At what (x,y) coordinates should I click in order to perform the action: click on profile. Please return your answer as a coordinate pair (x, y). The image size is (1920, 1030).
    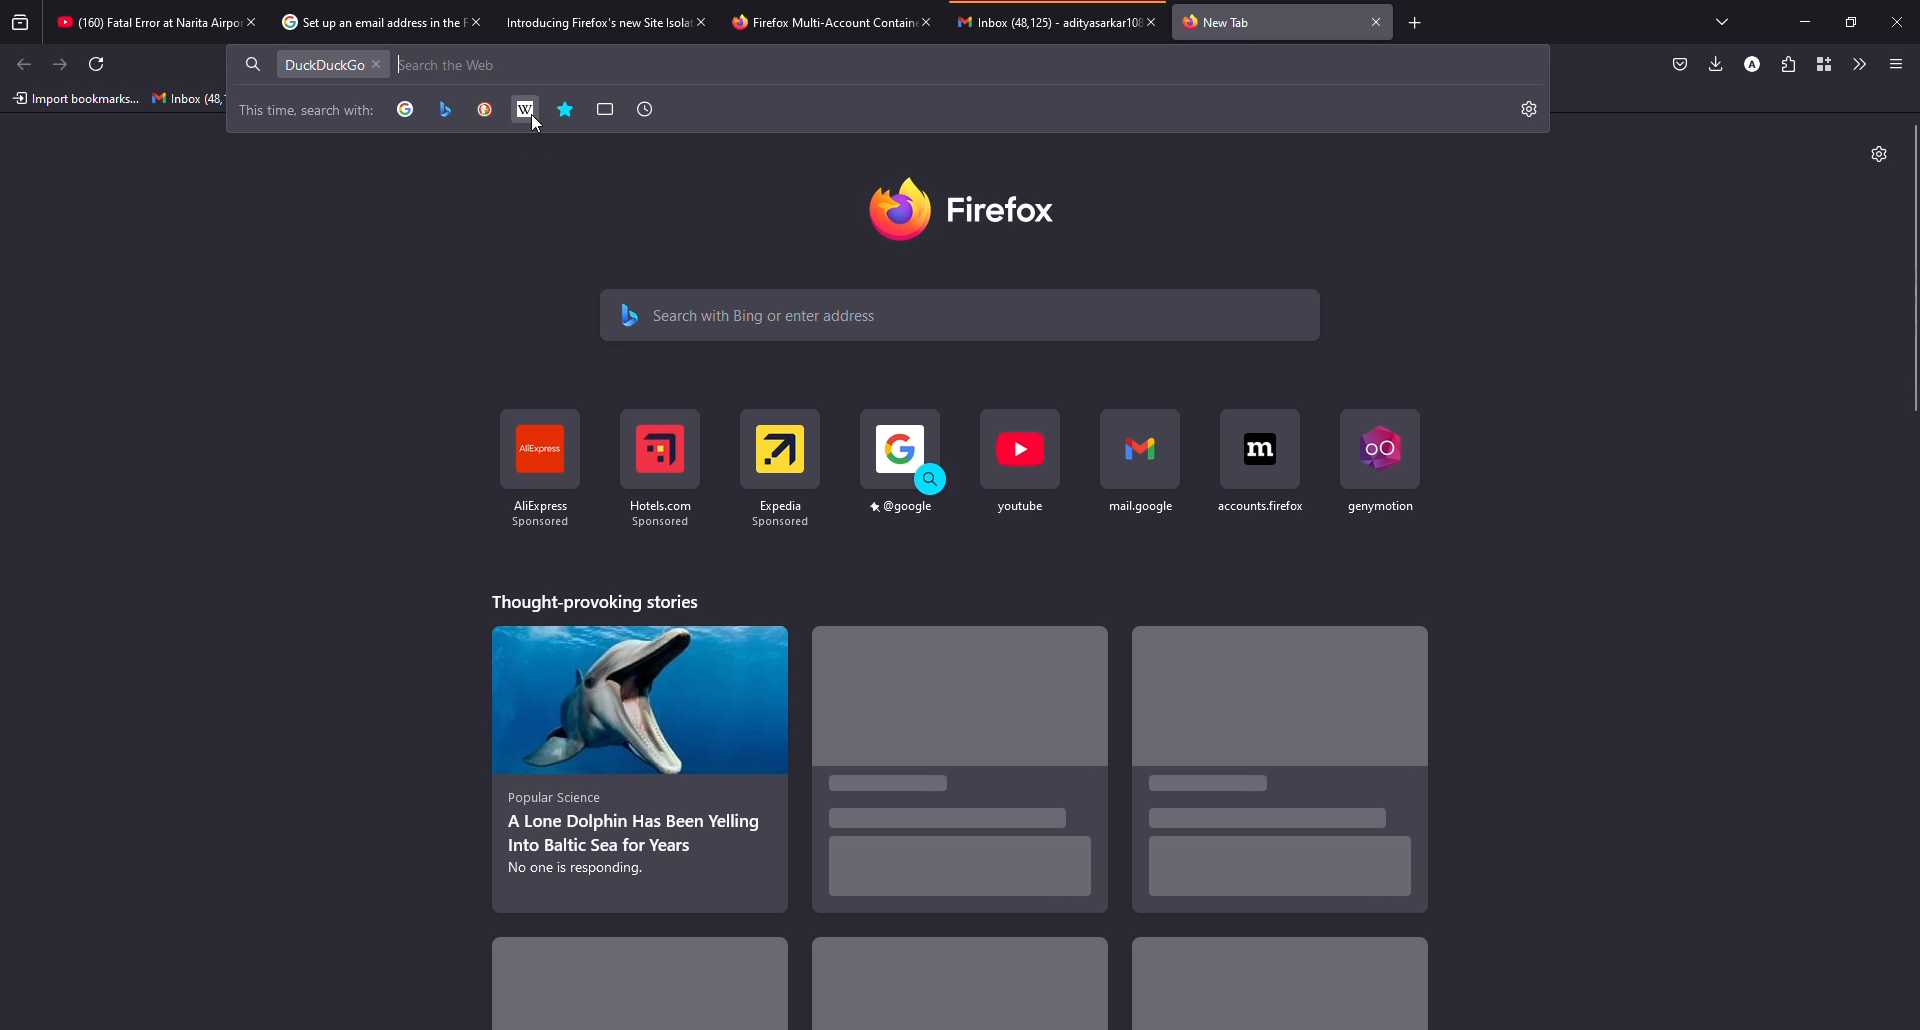
    Looking at the image, I should click on (1753, 65).